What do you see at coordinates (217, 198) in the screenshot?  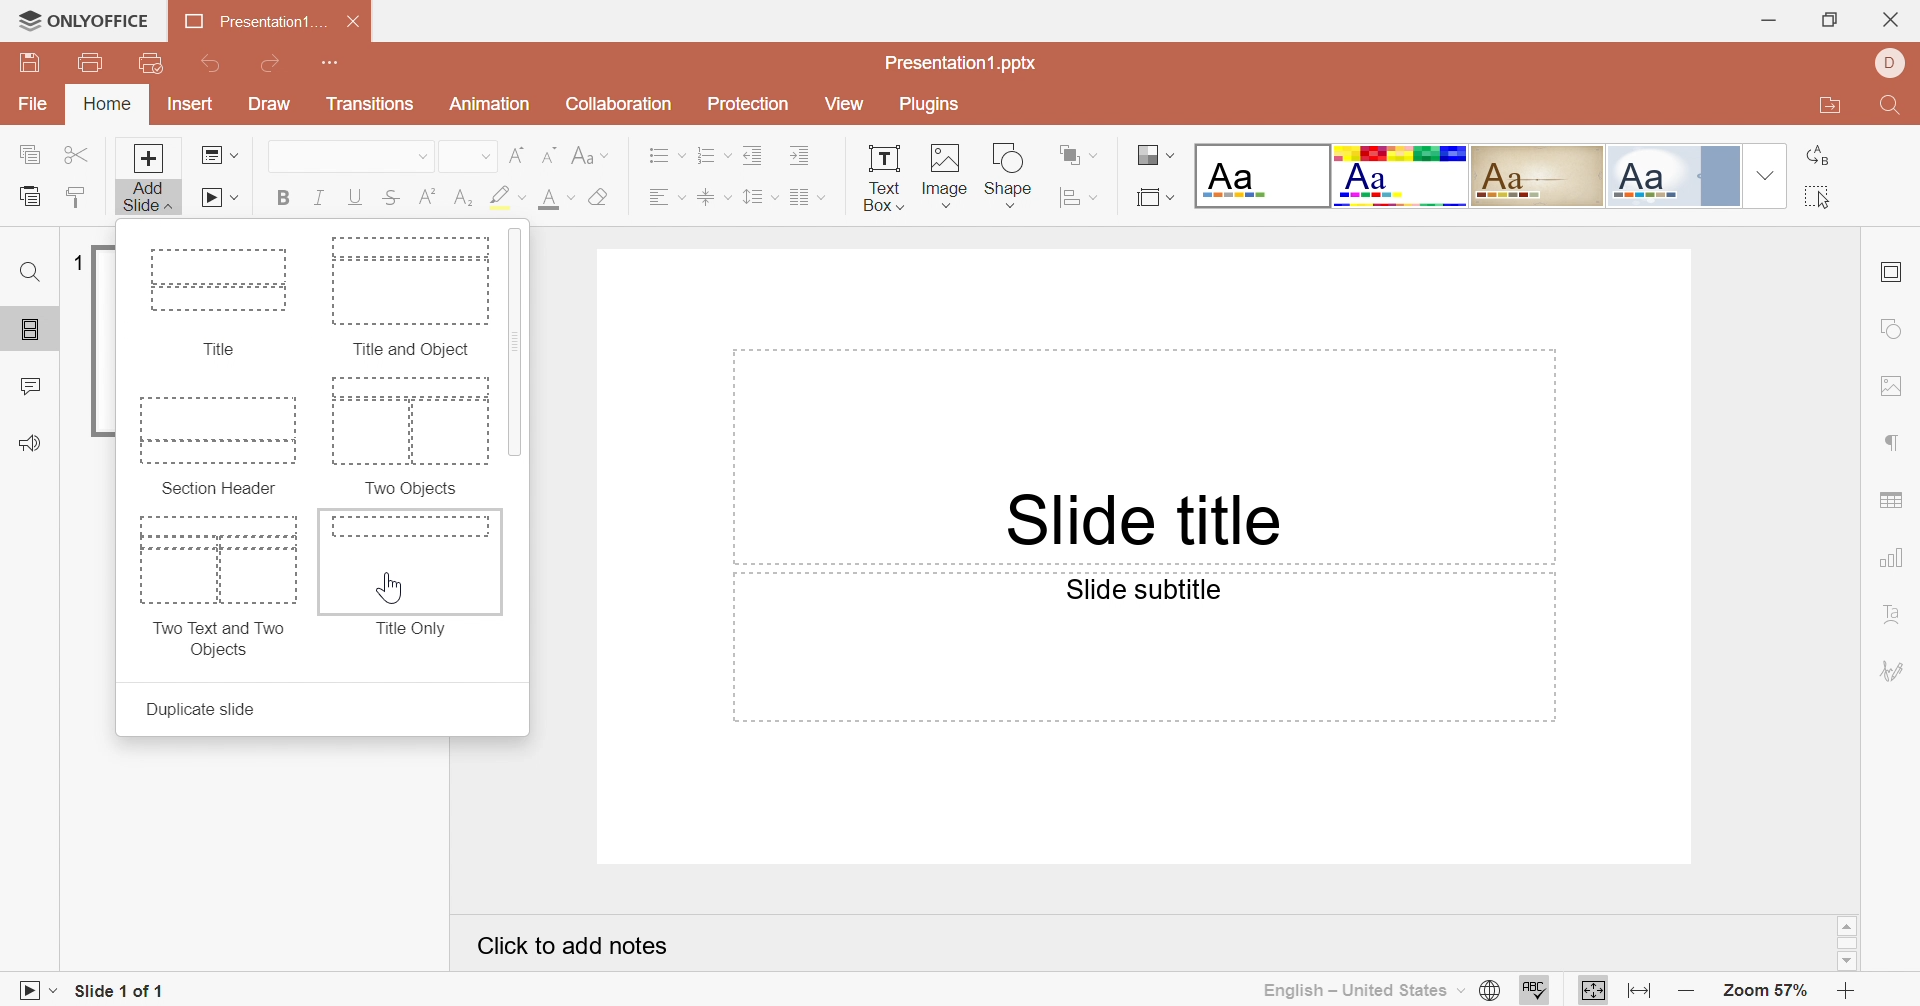 I see `Start slideshow` at bounding box center [217, 198].